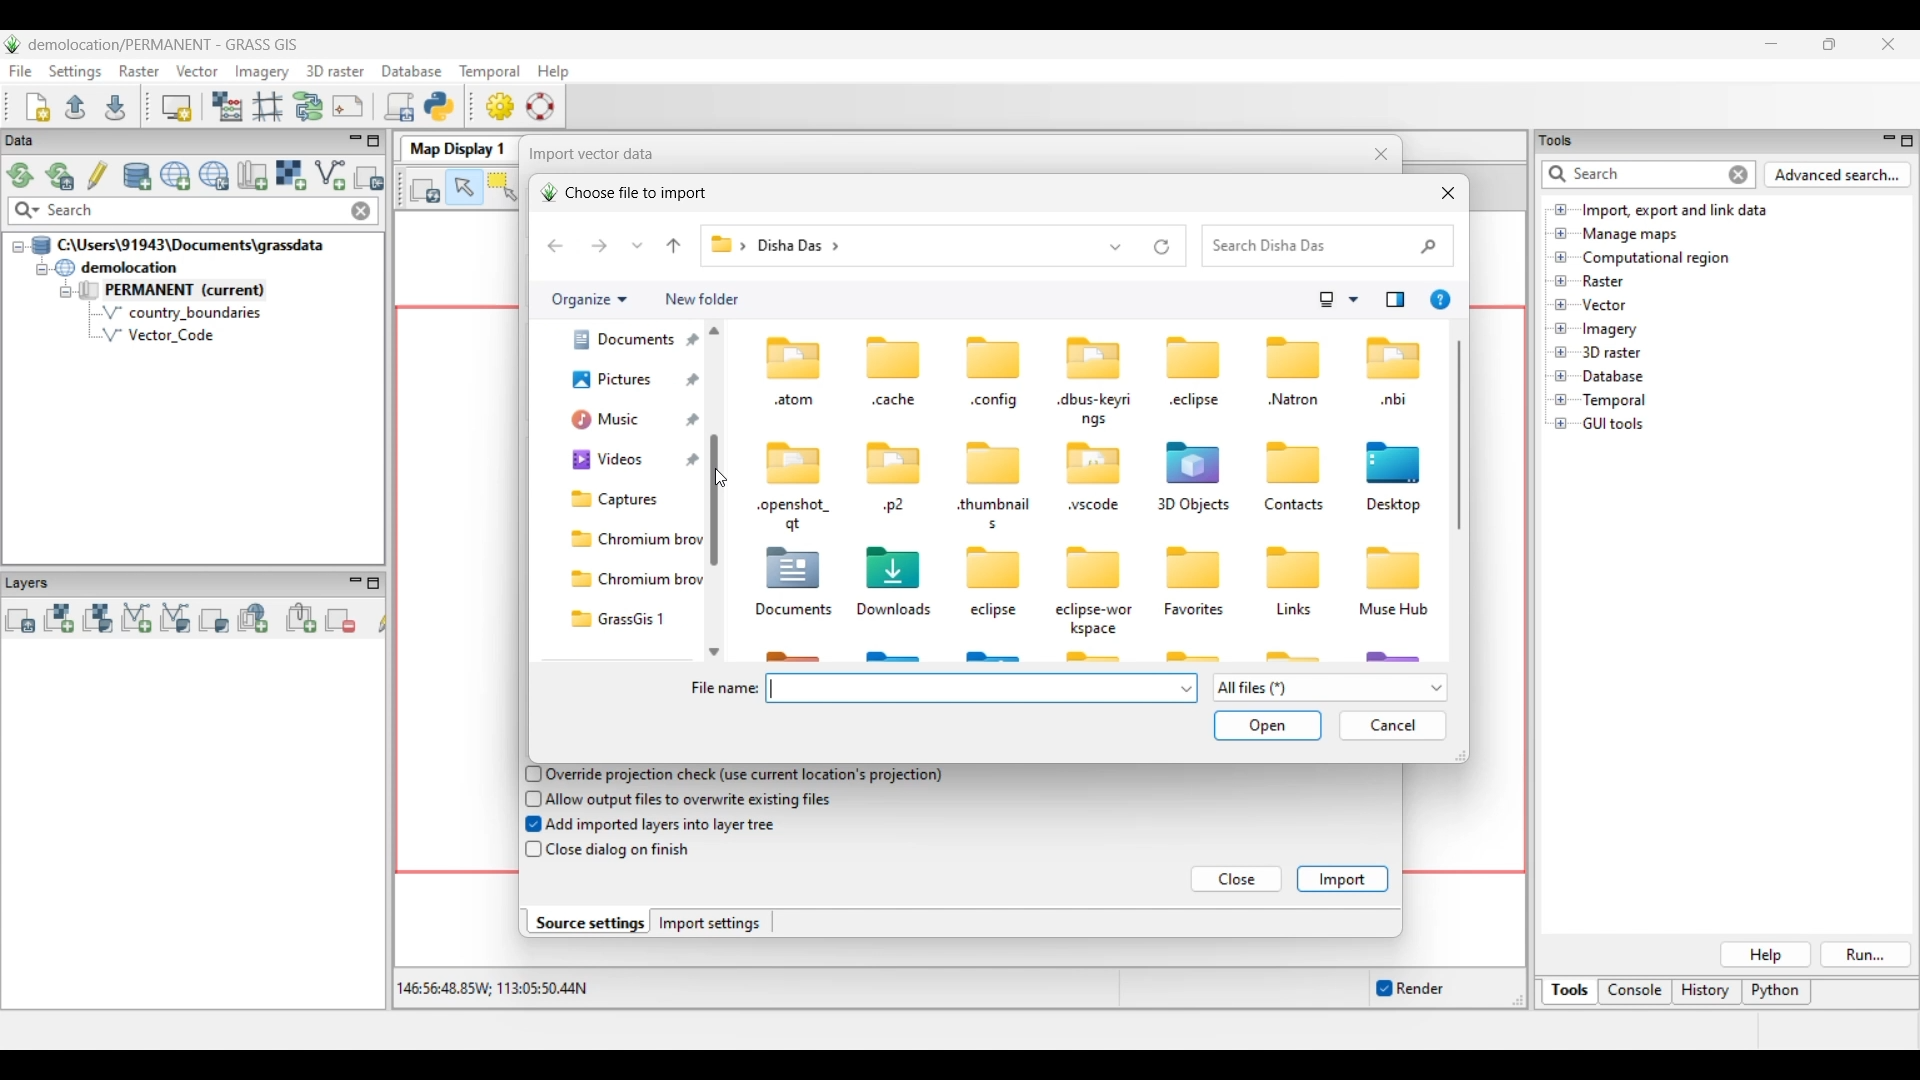  Describe the element at coordinates (268, 107) in the screenshot. I see `Georectifier` at that location.